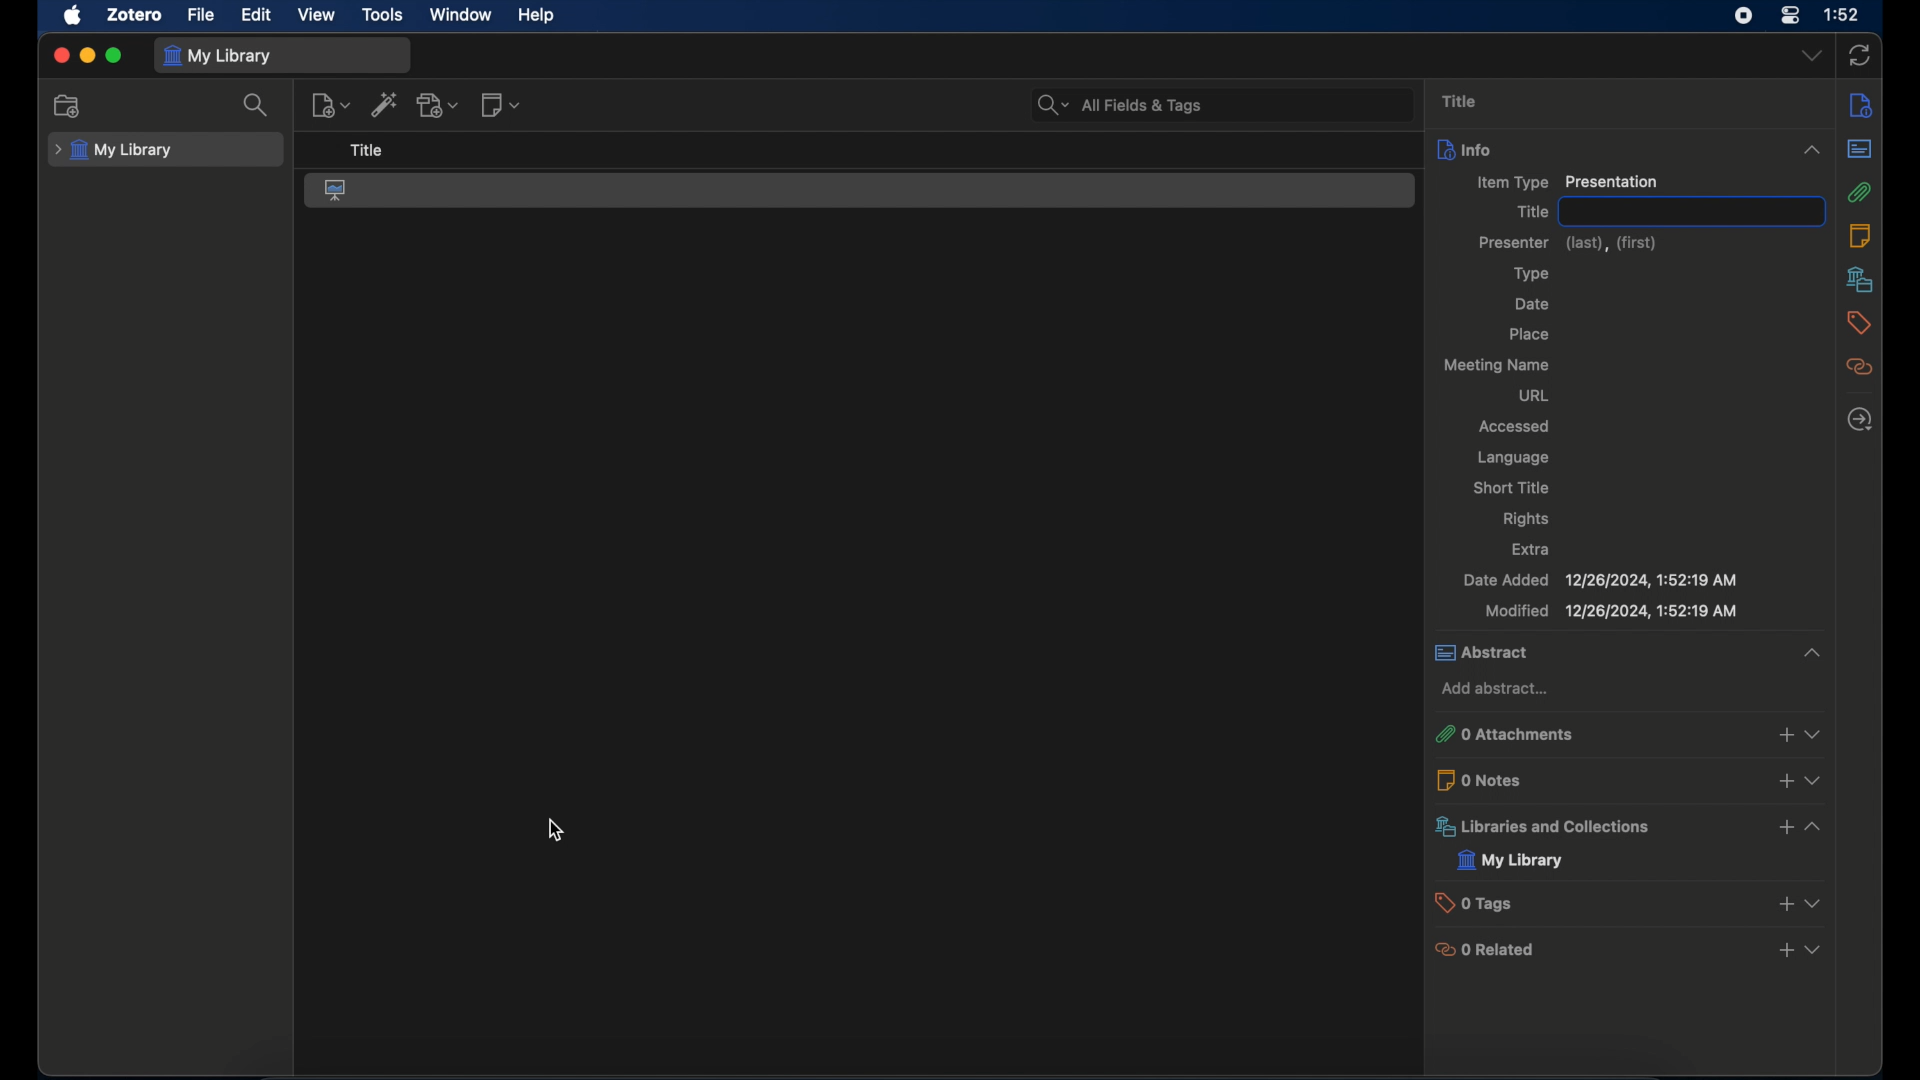  I want to click on my library, so click(220, 56).